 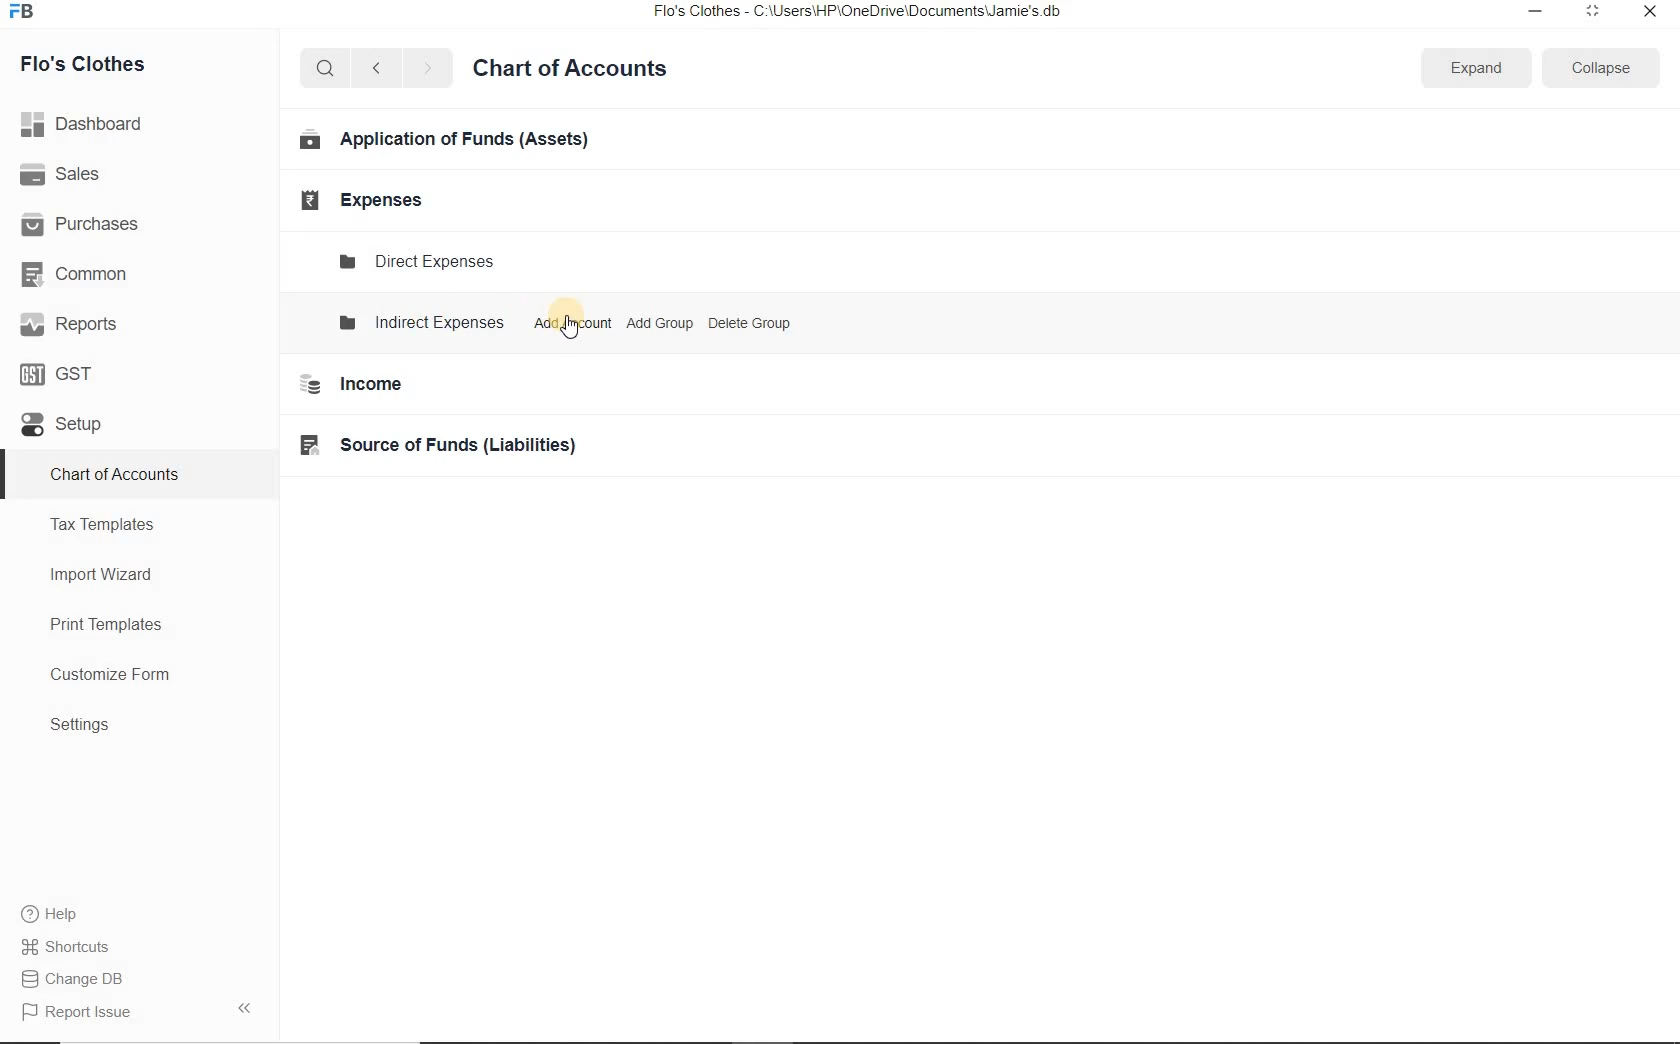 I want to click on minimize, so click(x=1536, y=13).